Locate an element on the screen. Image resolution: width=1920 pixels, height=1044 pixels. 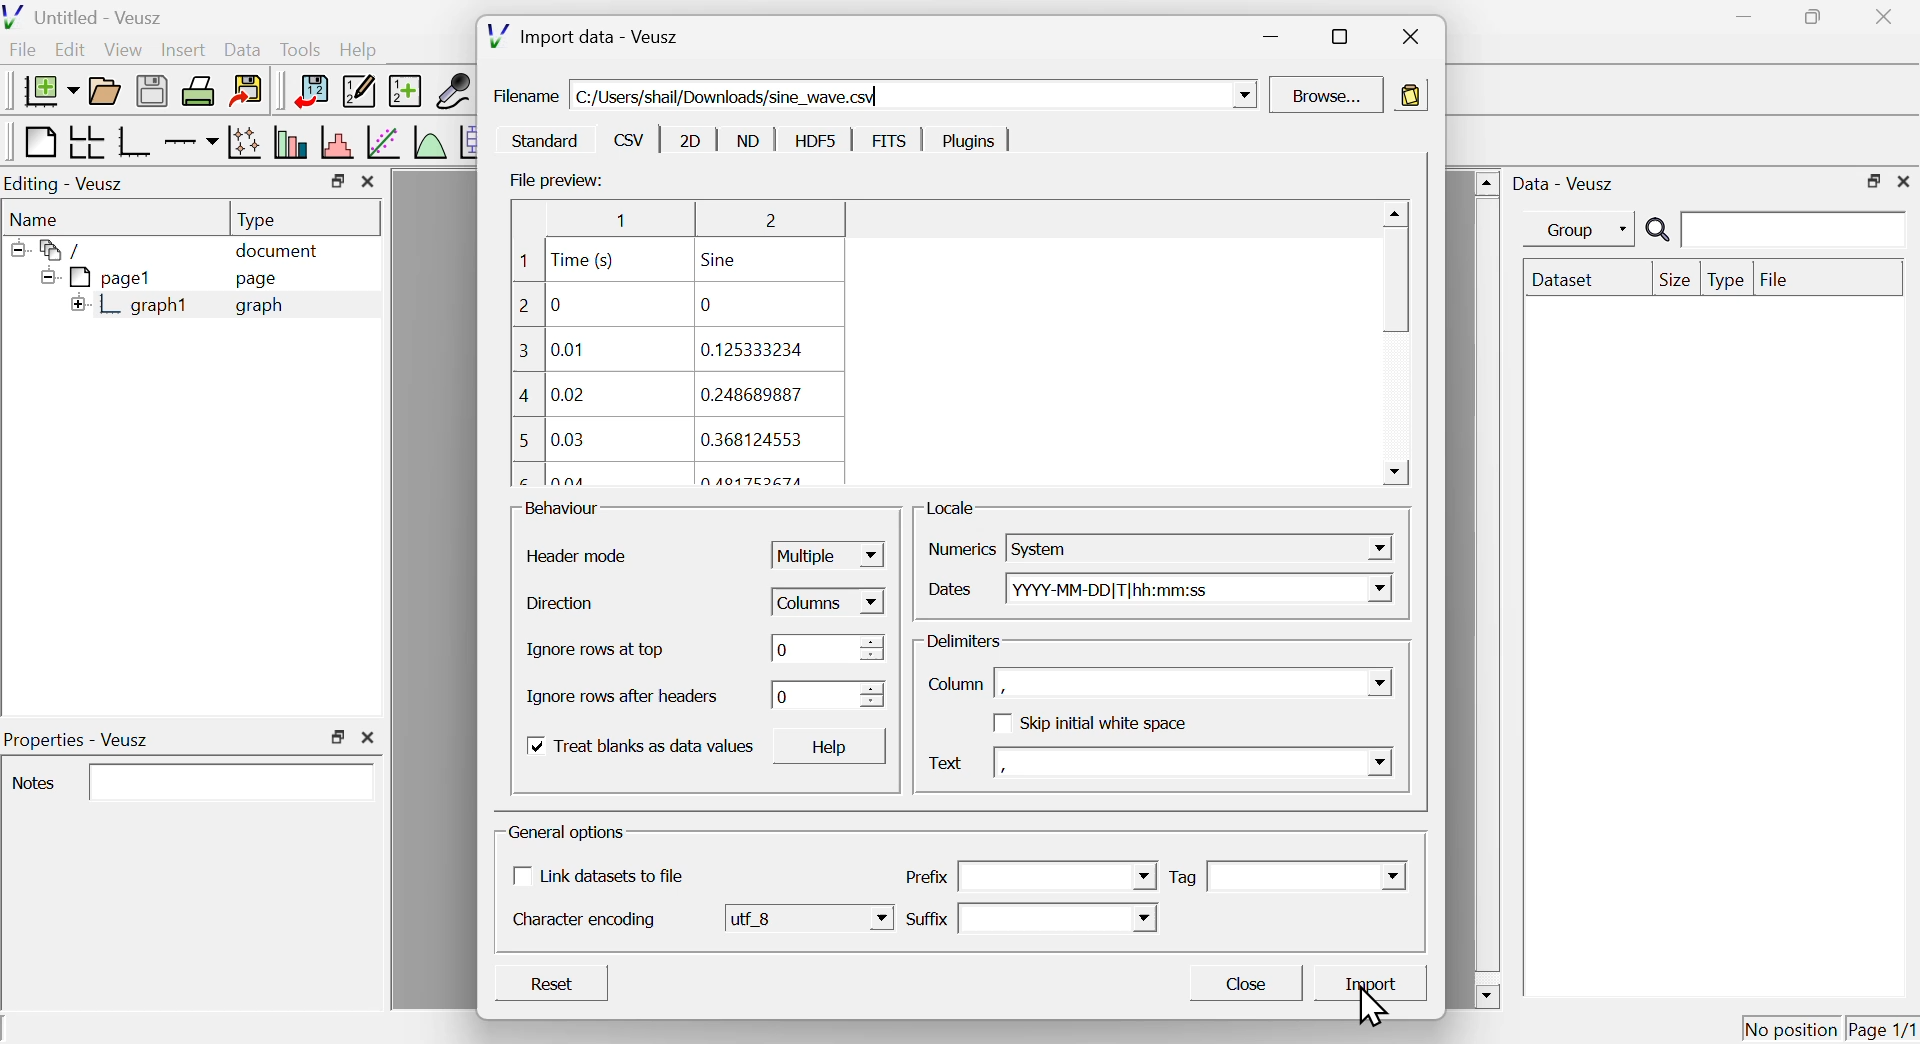
System  is located at coordinates (1204, 547).